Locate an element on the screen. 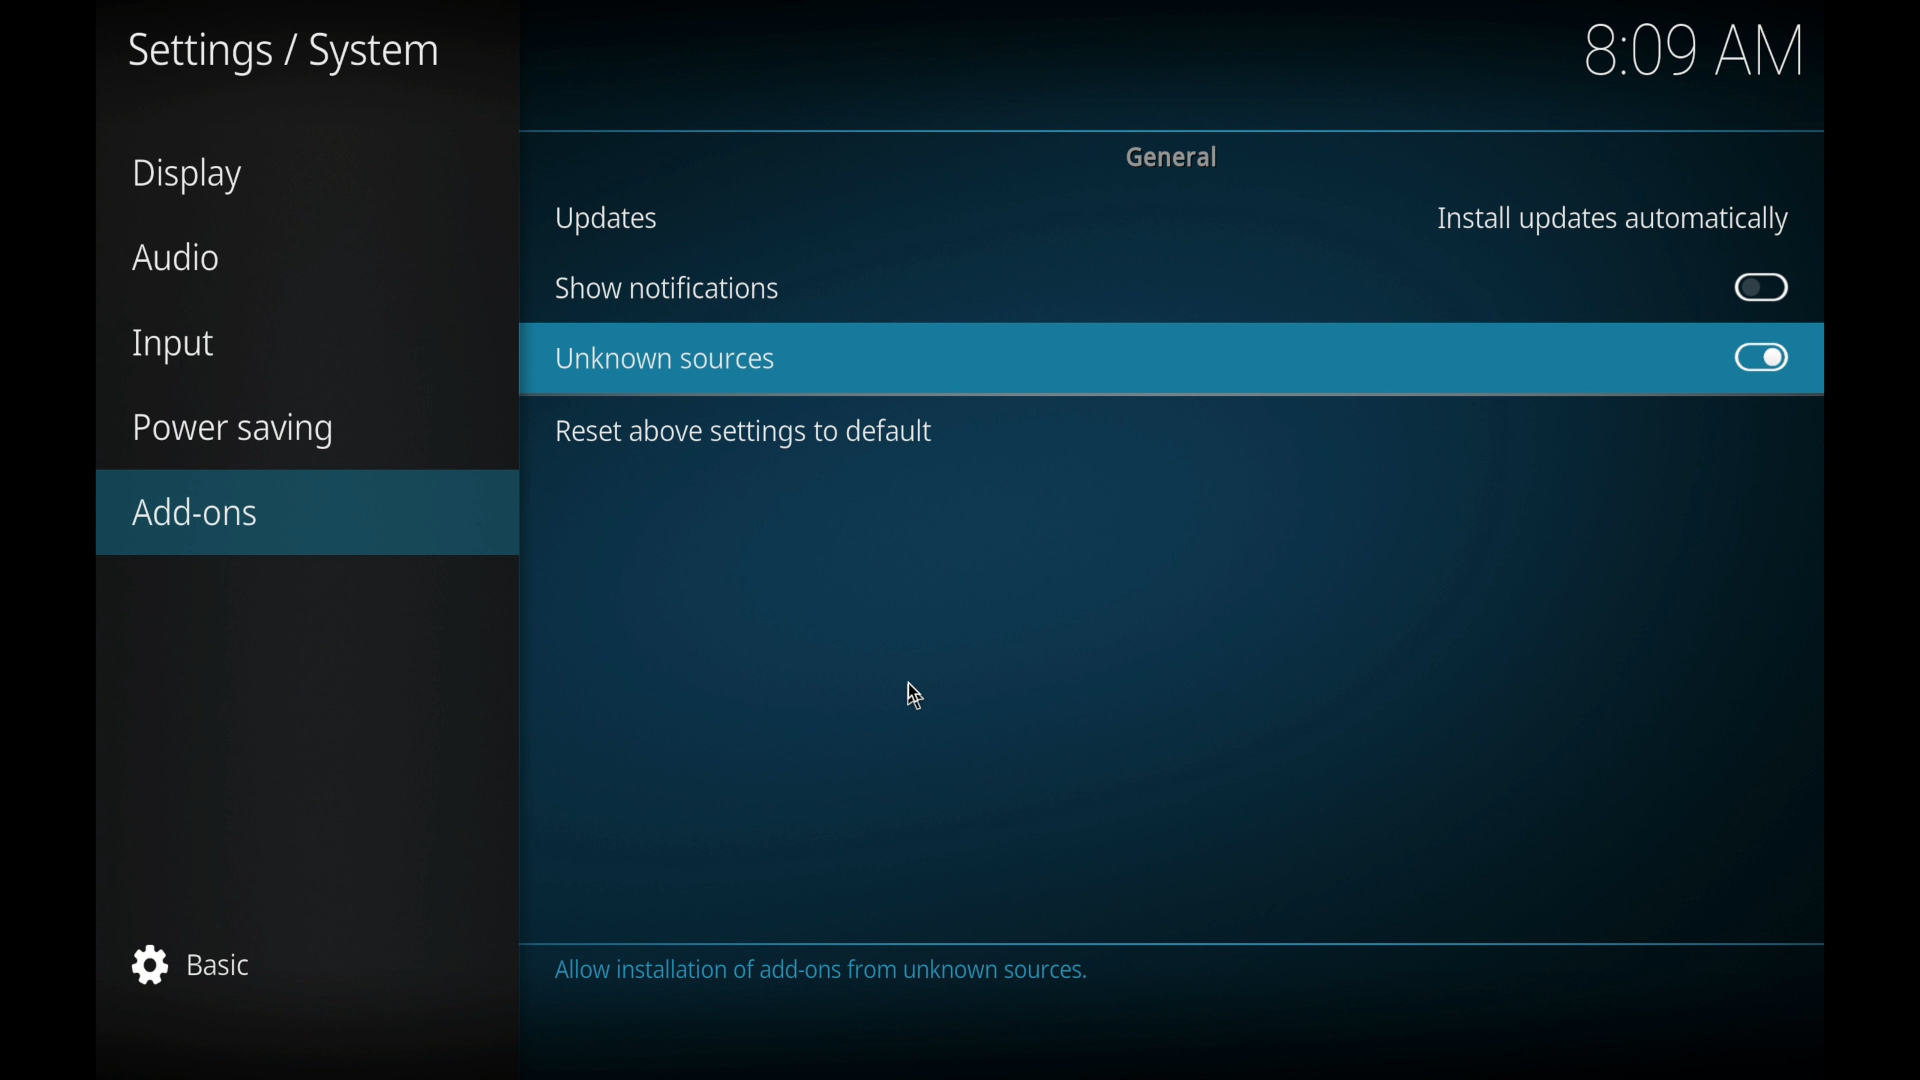  audio is located at coordinates (178, 256).